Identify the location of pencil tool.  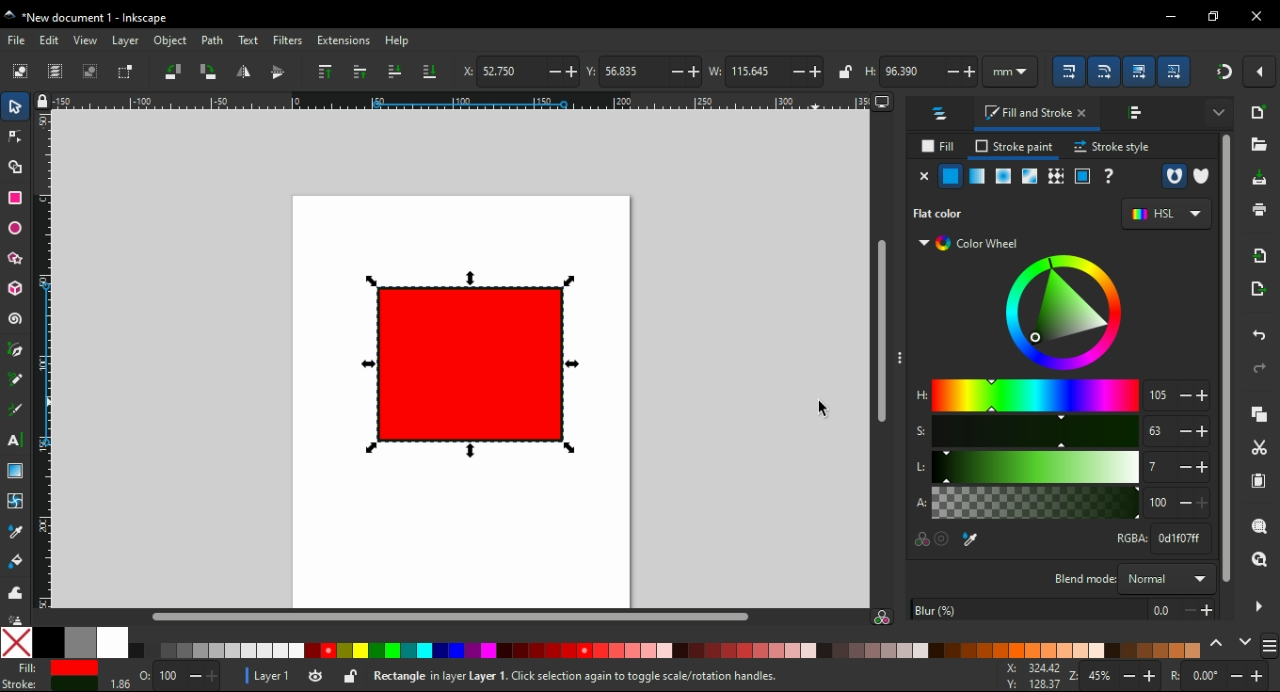
(15, 380).